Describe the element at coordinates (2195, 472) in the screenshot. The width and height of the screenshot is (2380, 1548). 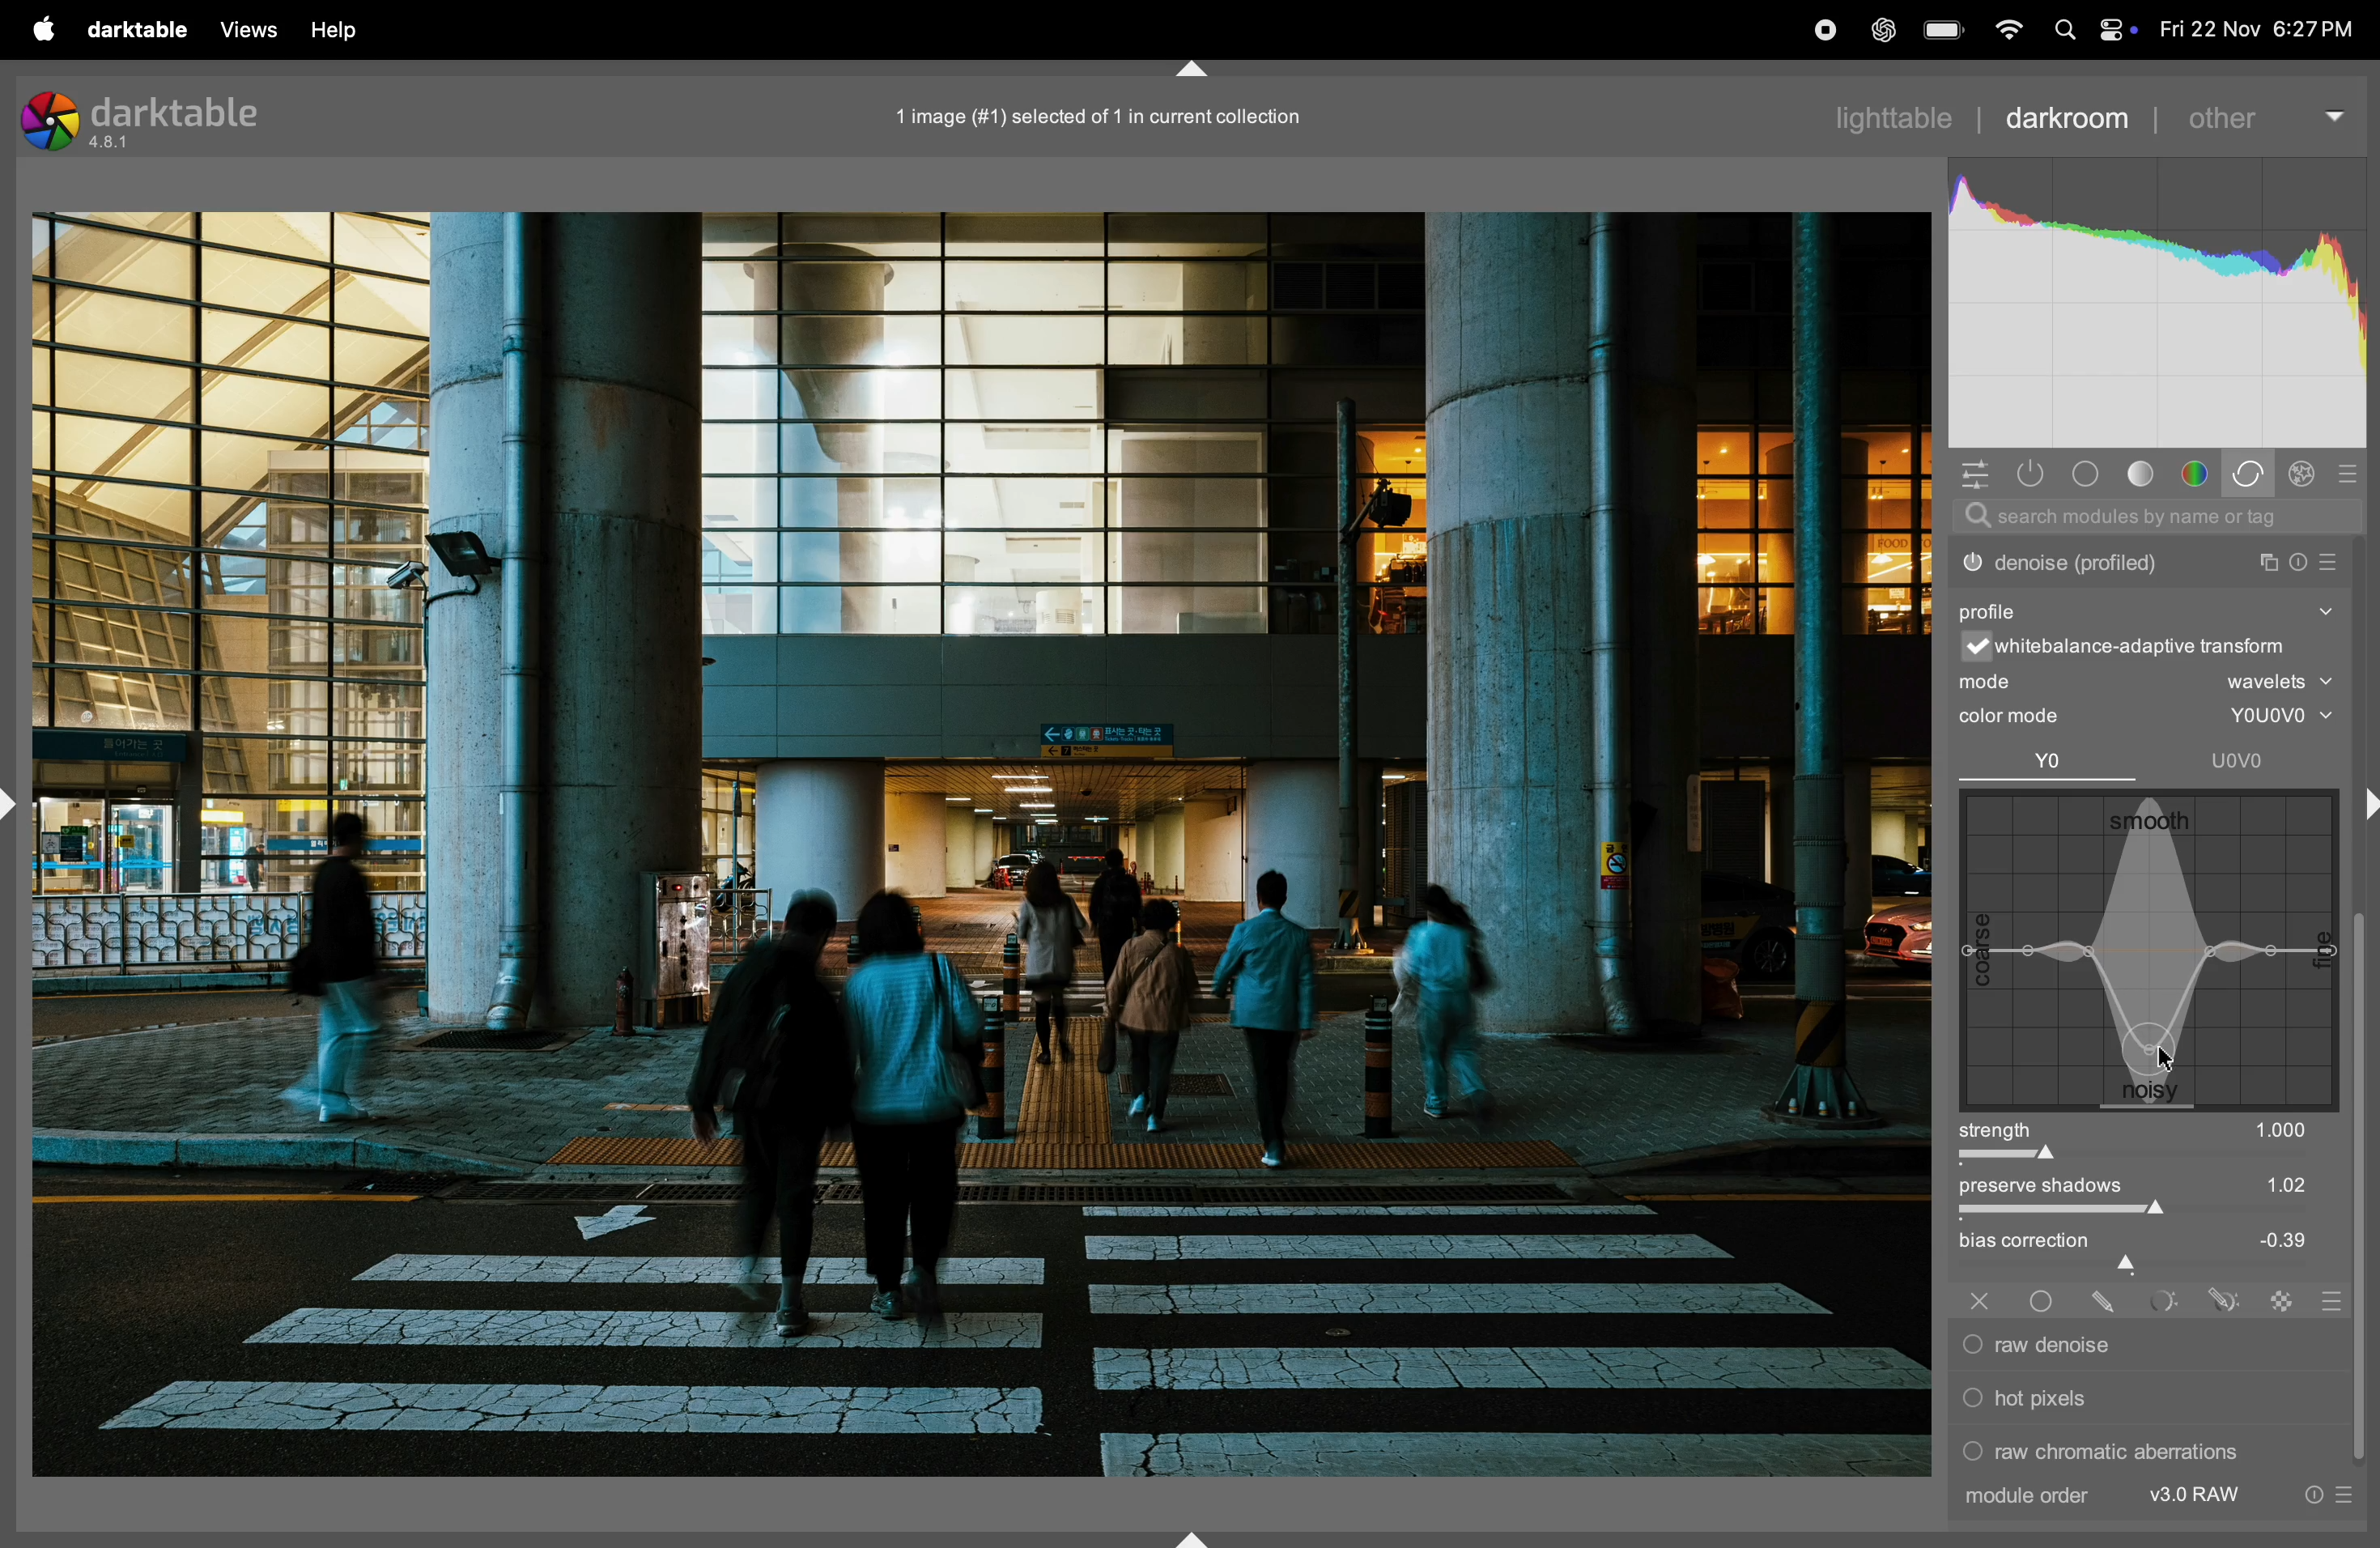
I see `color` at that location.